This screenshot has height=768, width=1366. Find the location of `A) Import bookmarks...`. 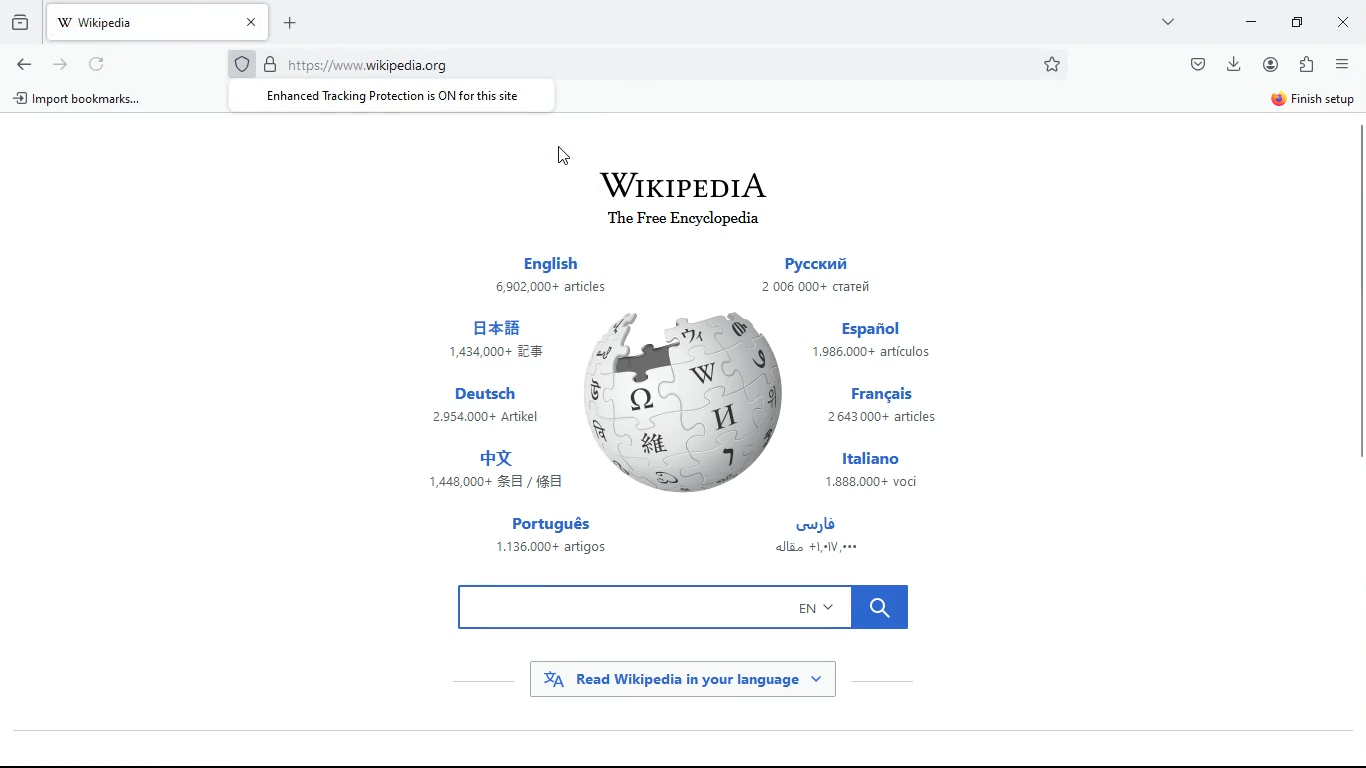

A) Import bookmarks... is located at coordinates (76, 98).